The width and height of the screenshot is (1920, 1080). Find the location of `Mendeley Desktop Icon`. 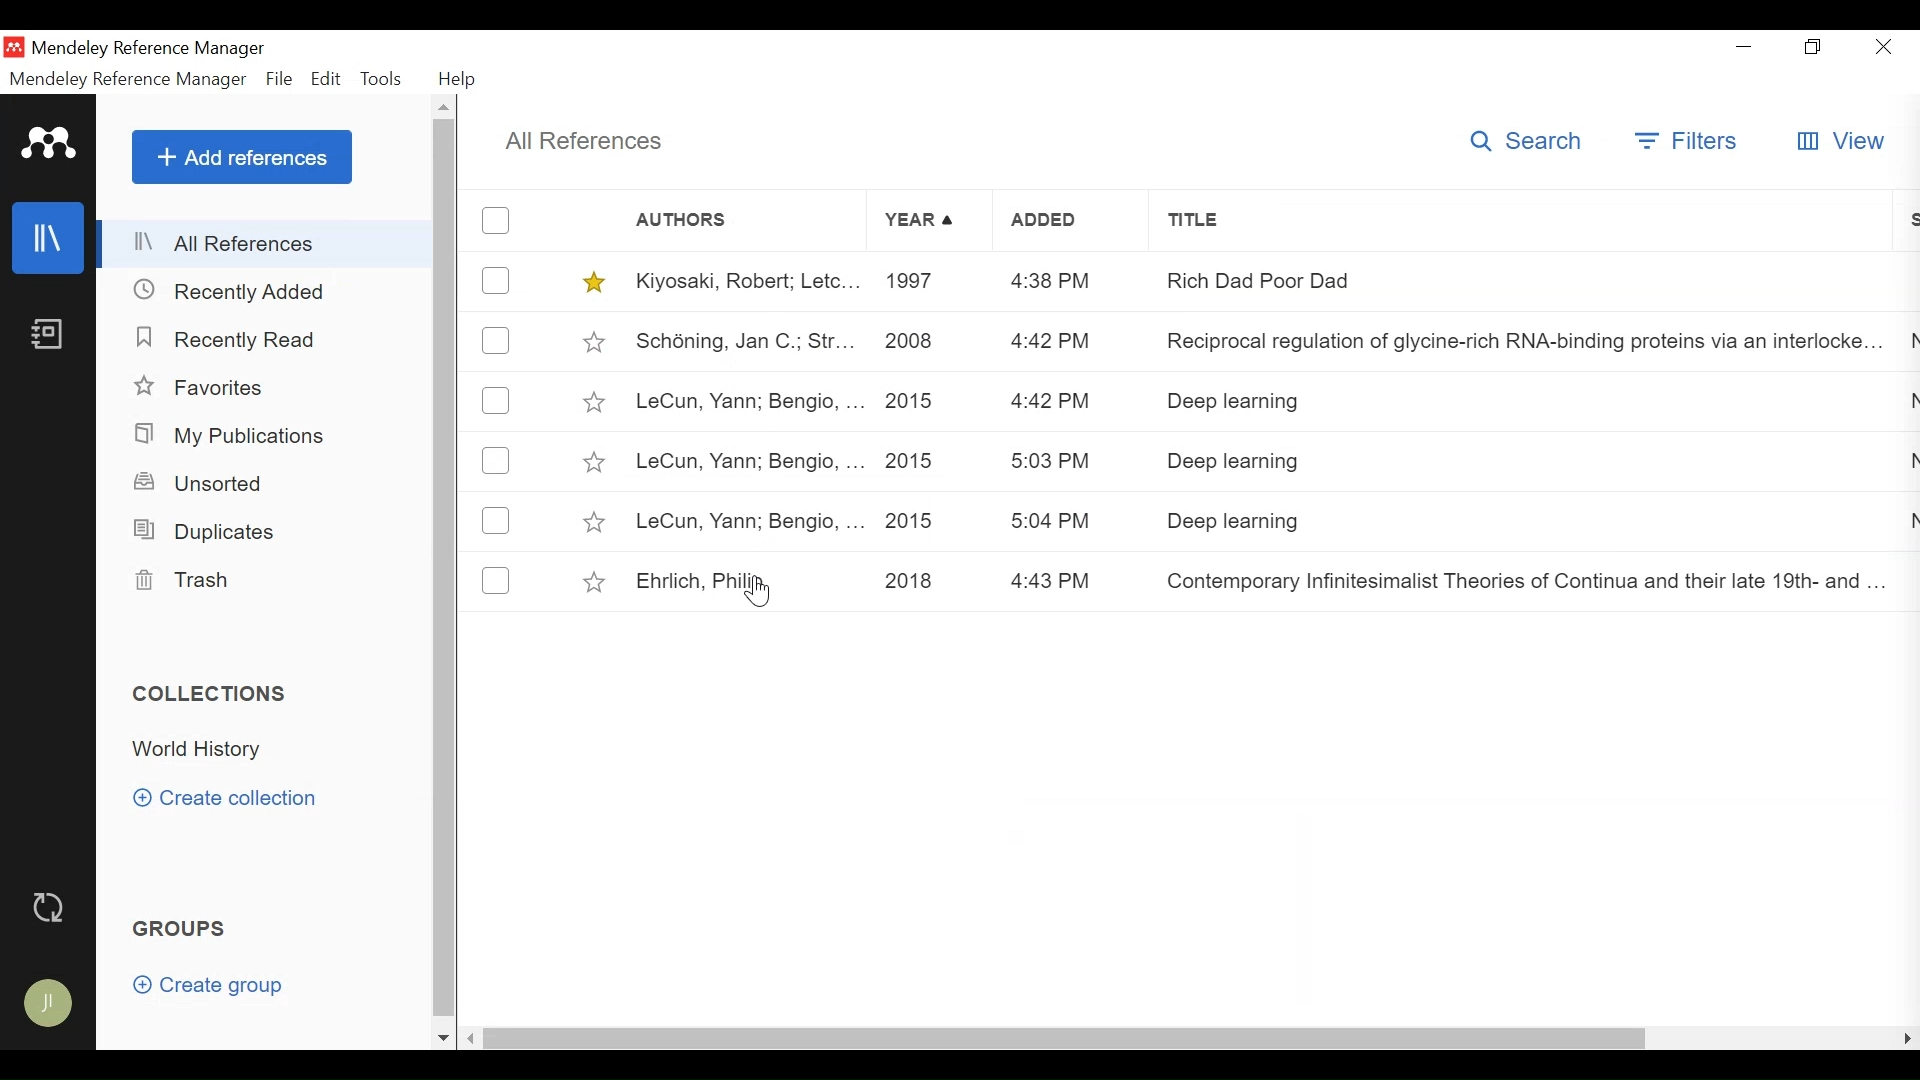

Mendeley Desktop Icon is located at coordinates (14, 47).